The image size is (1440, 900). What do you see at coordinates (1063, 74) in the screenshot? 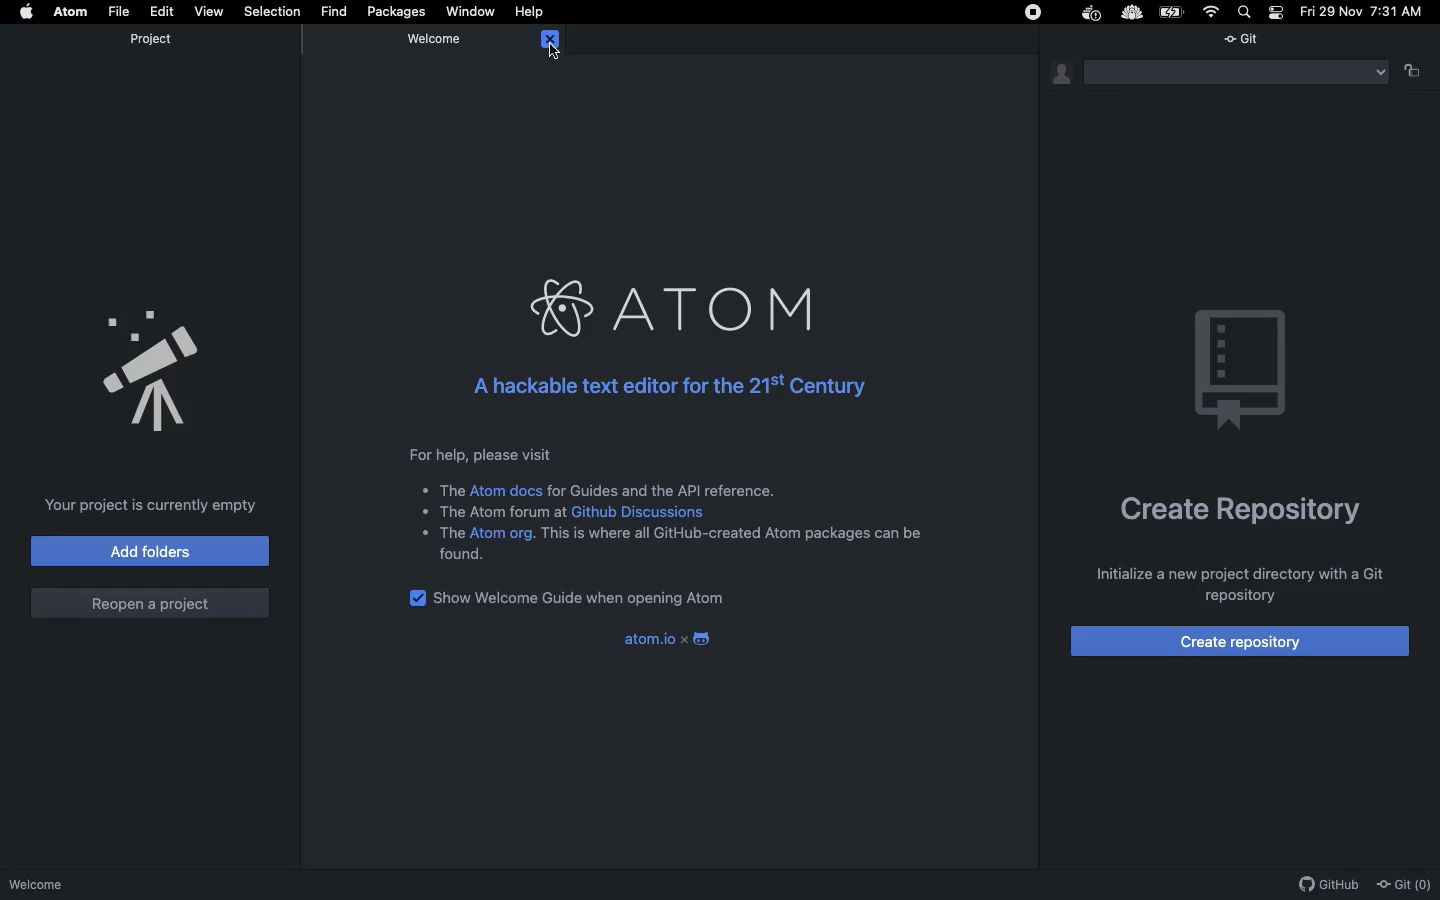
I see `Git identity ` at bounding box center [1063, 74].